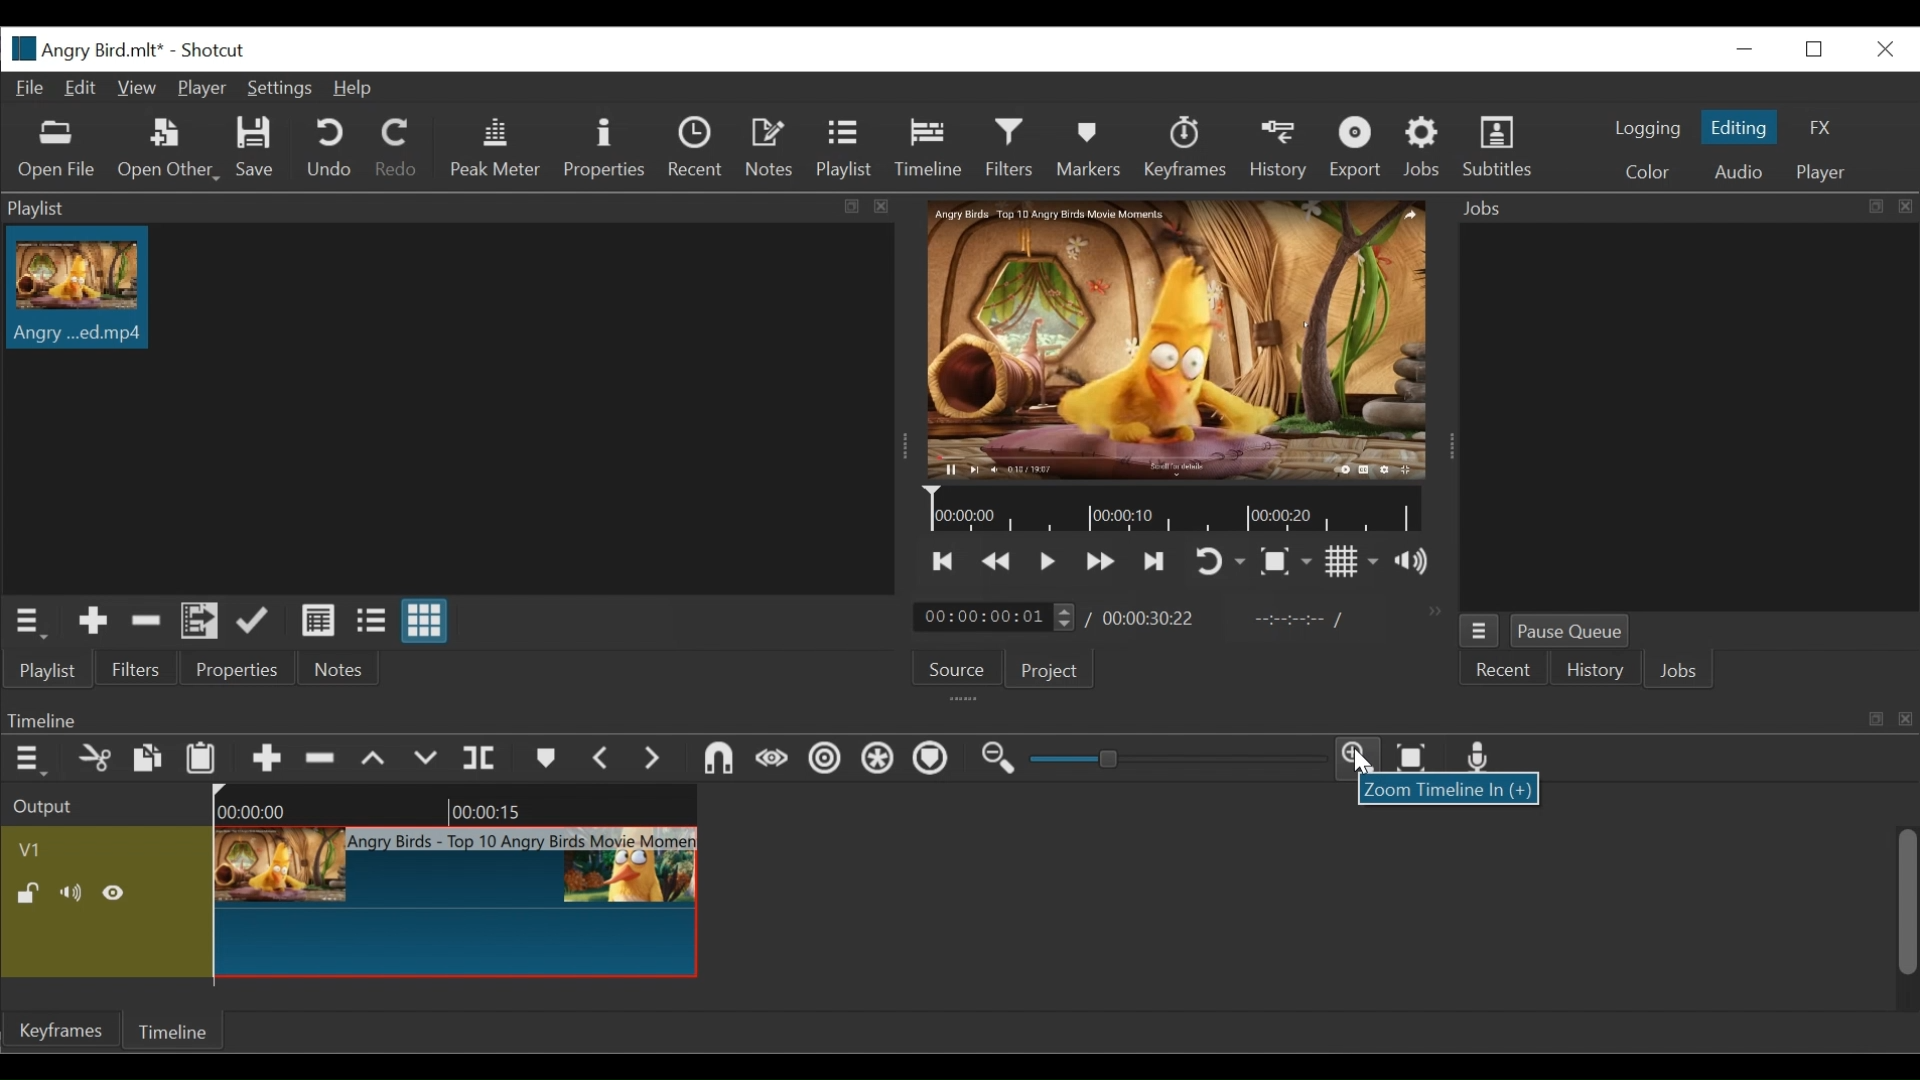 Image resolution: width=1920 pixels, height=1080 pixels. I want to click on Output, so click(43, 806).